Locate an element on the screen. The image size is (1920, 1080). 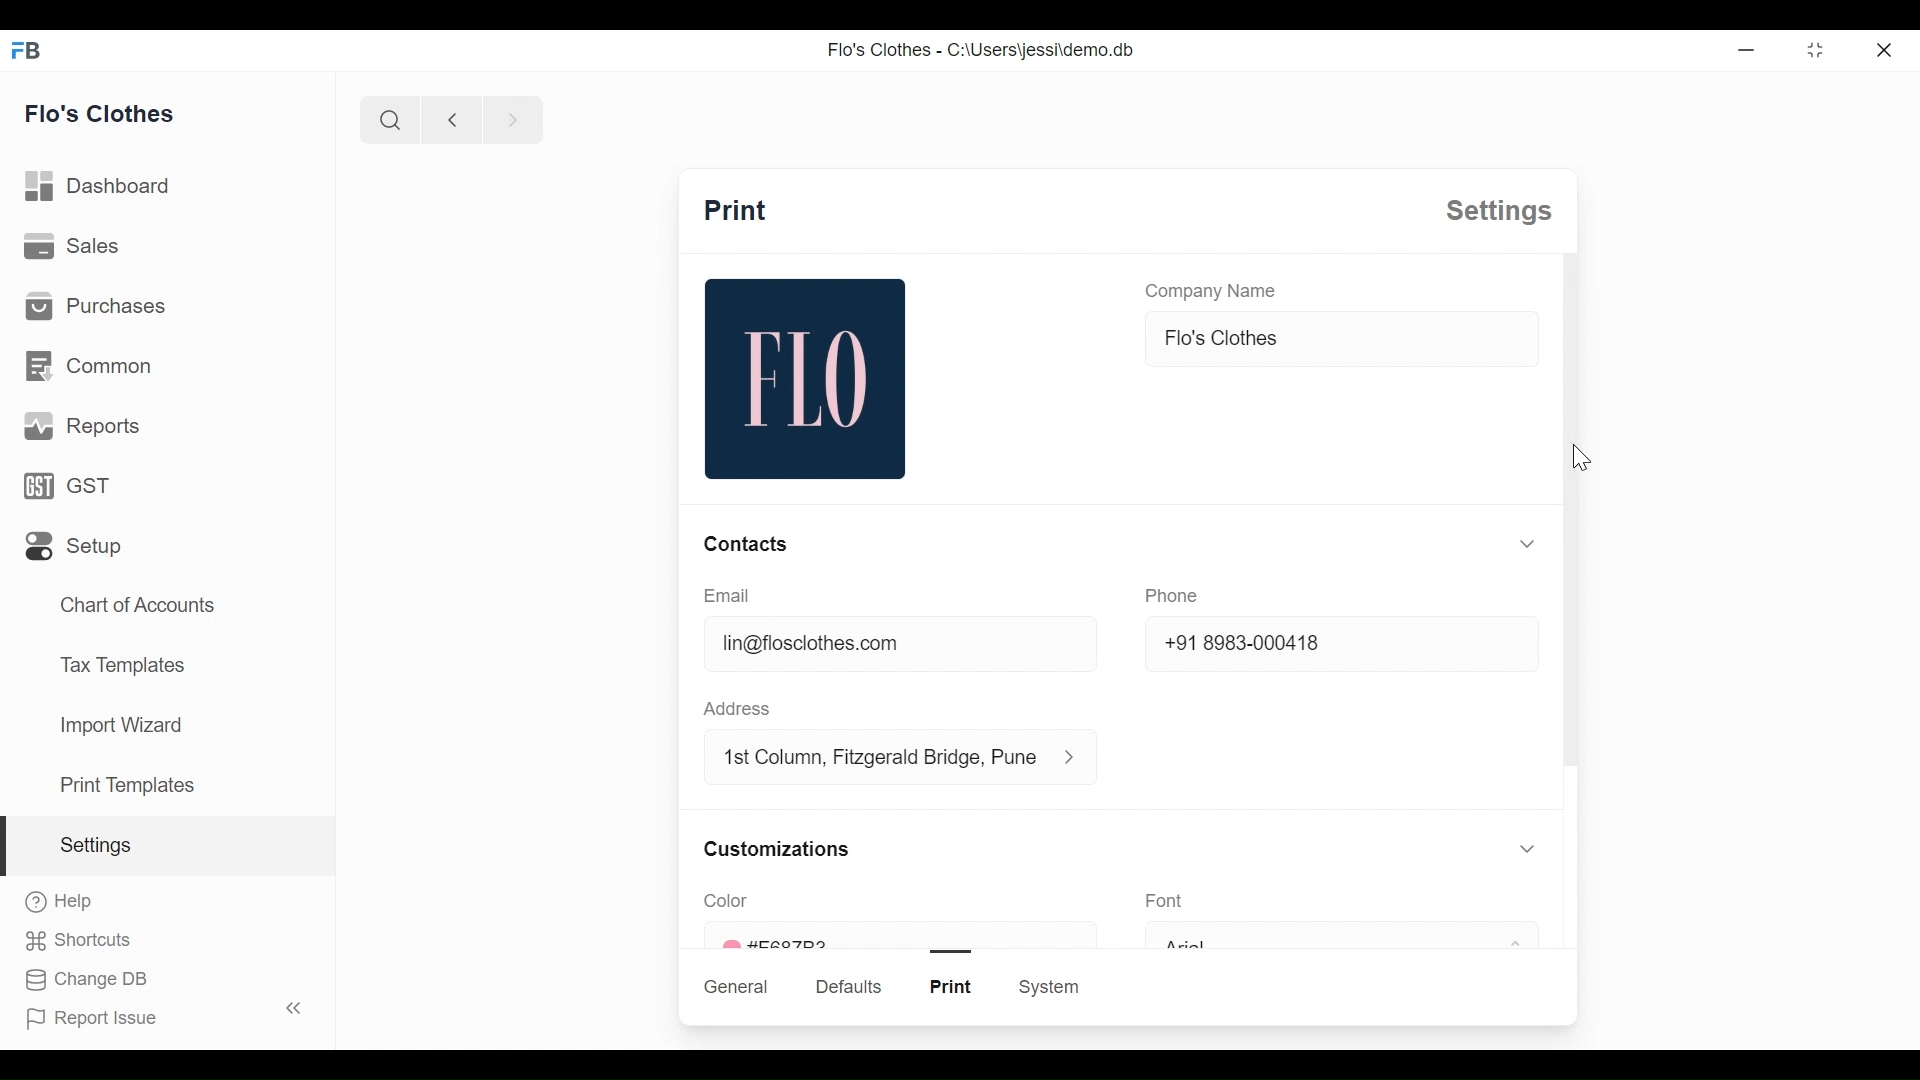
import wizard is located at coordinates (120, 725).